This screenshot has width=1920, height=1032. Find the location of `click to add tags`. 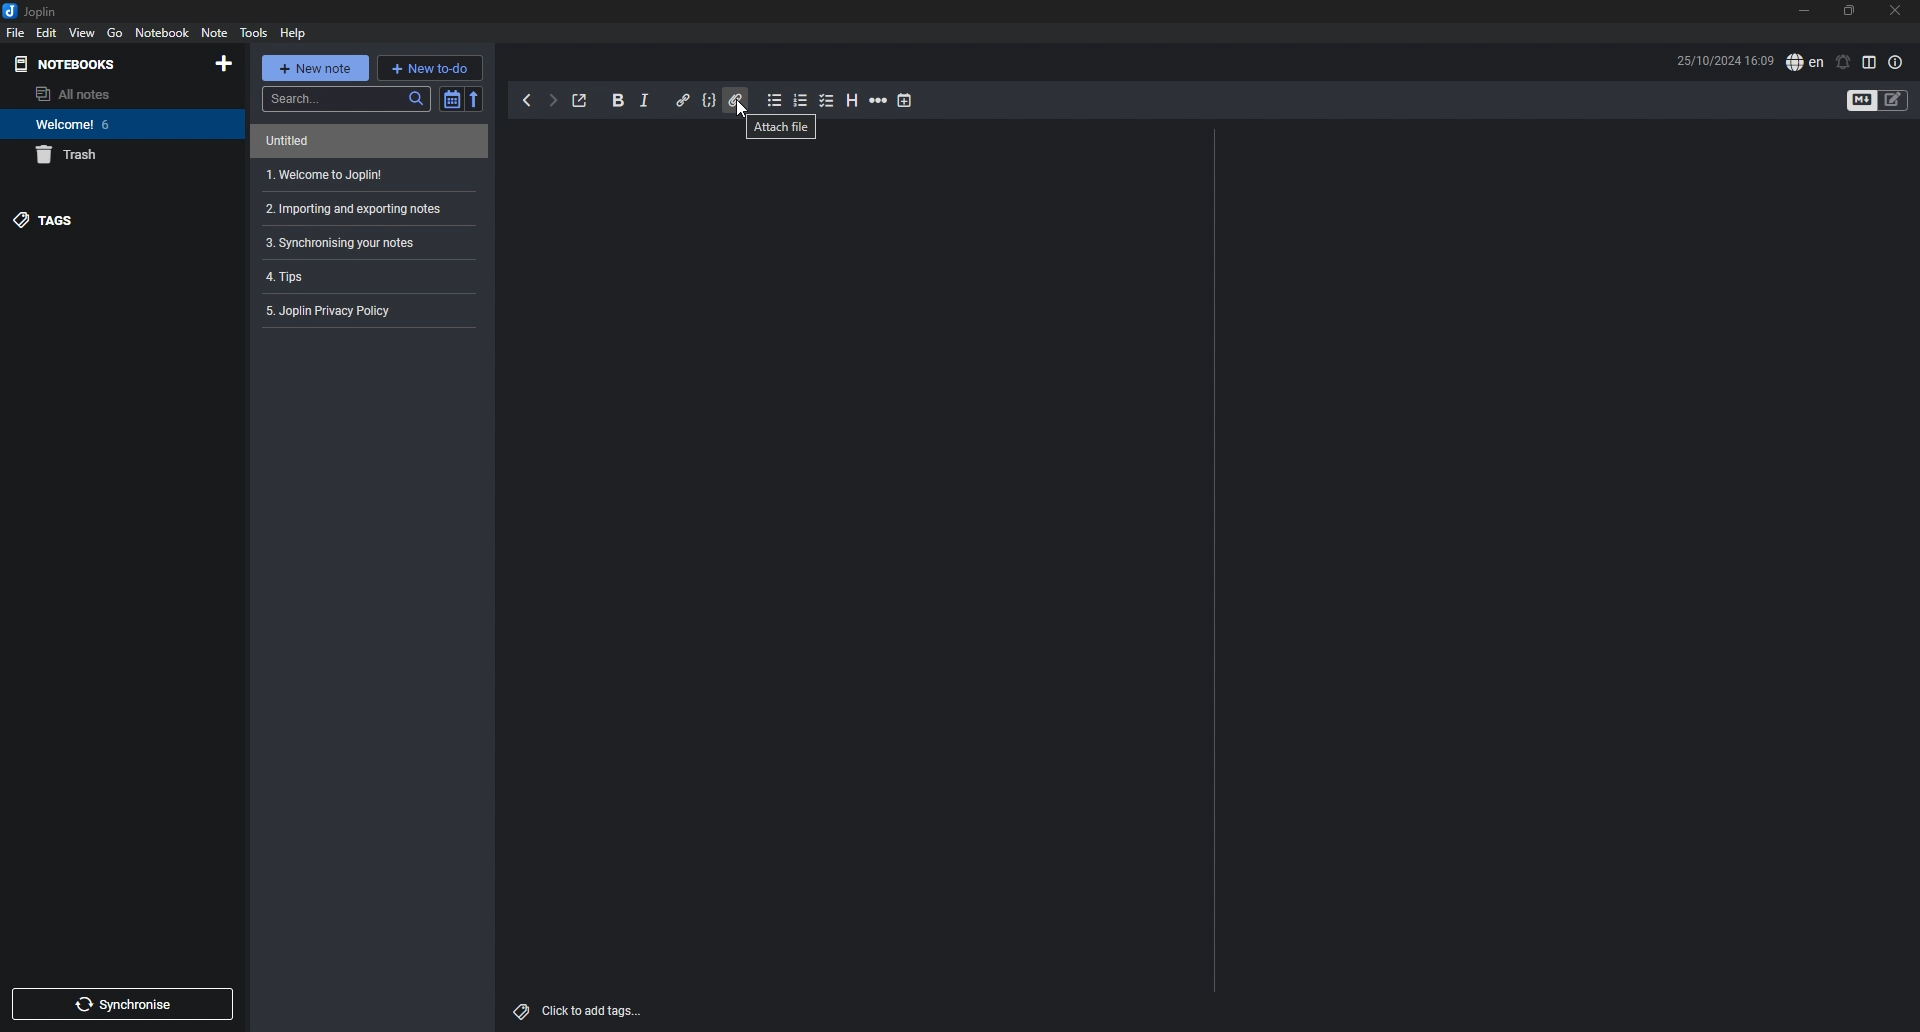

click to add tags is located at coordinates (578, 1010).